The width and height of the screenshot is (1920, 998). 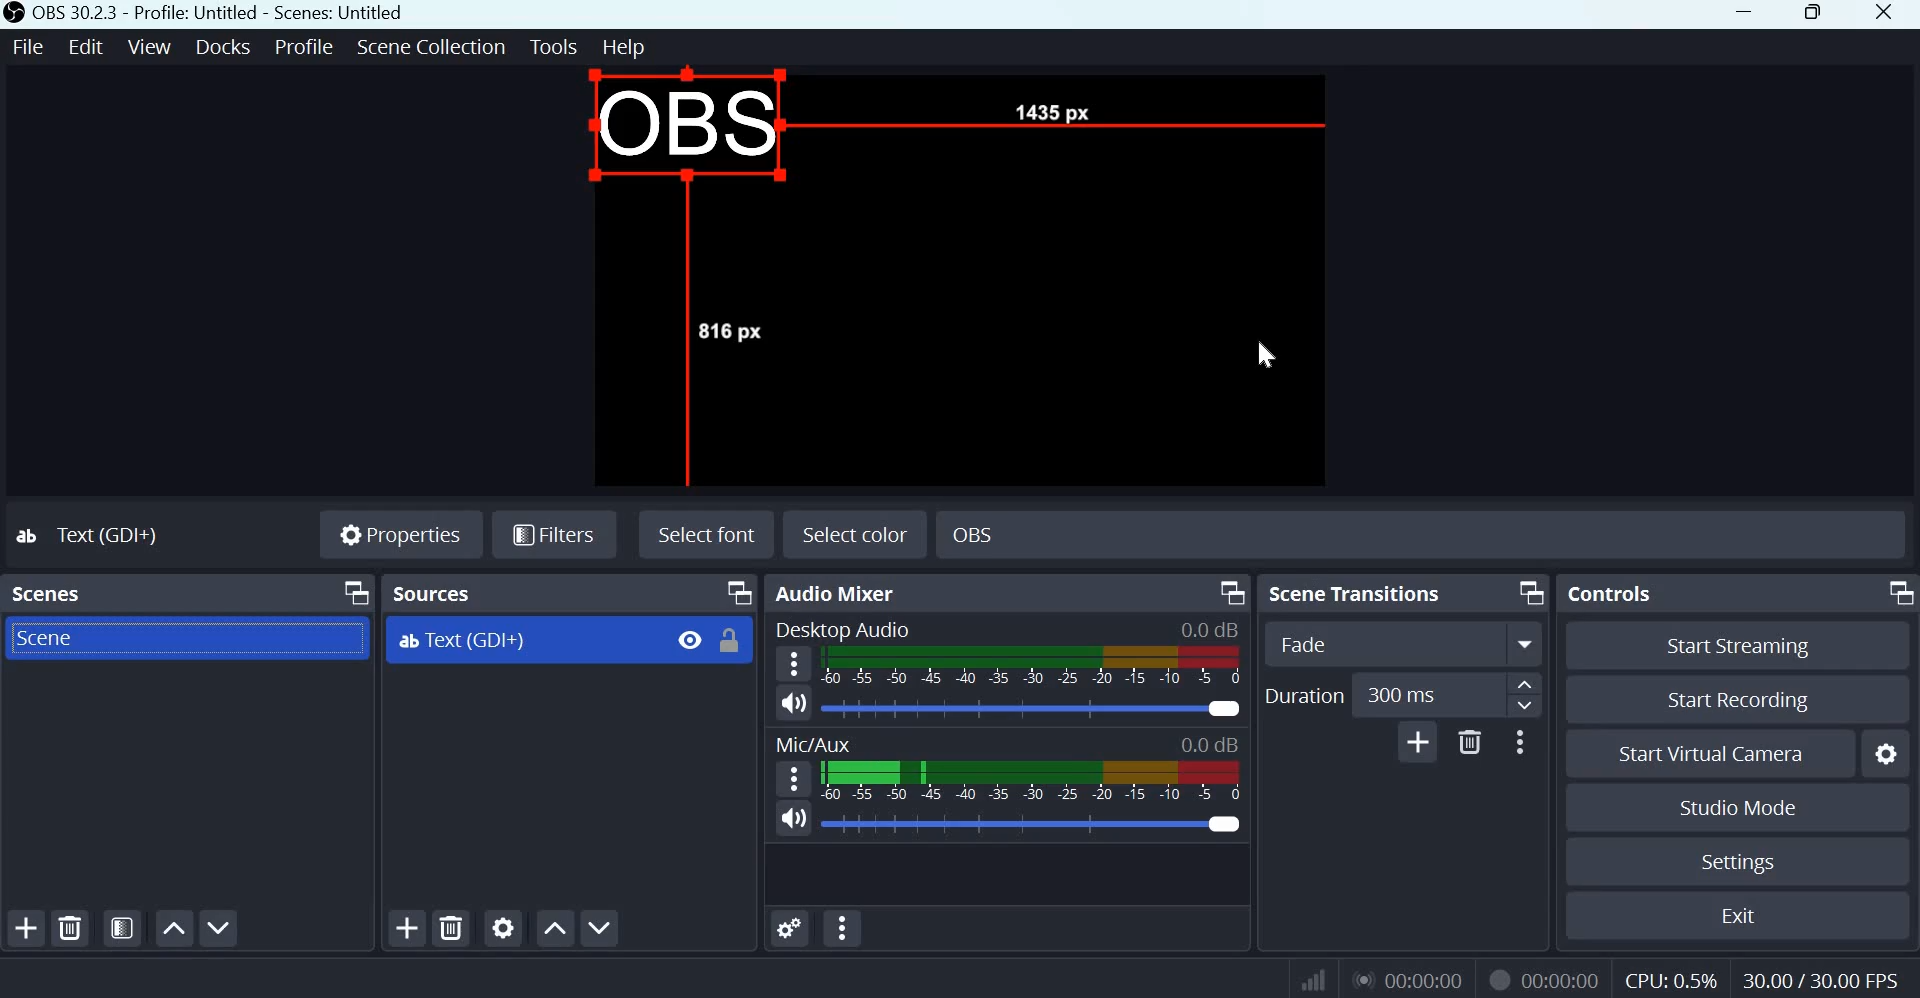 What do you see at coordinates (1496, 979) in the screenshot?
I see `Recording Status Icon` at bounding box center [1496, 979].